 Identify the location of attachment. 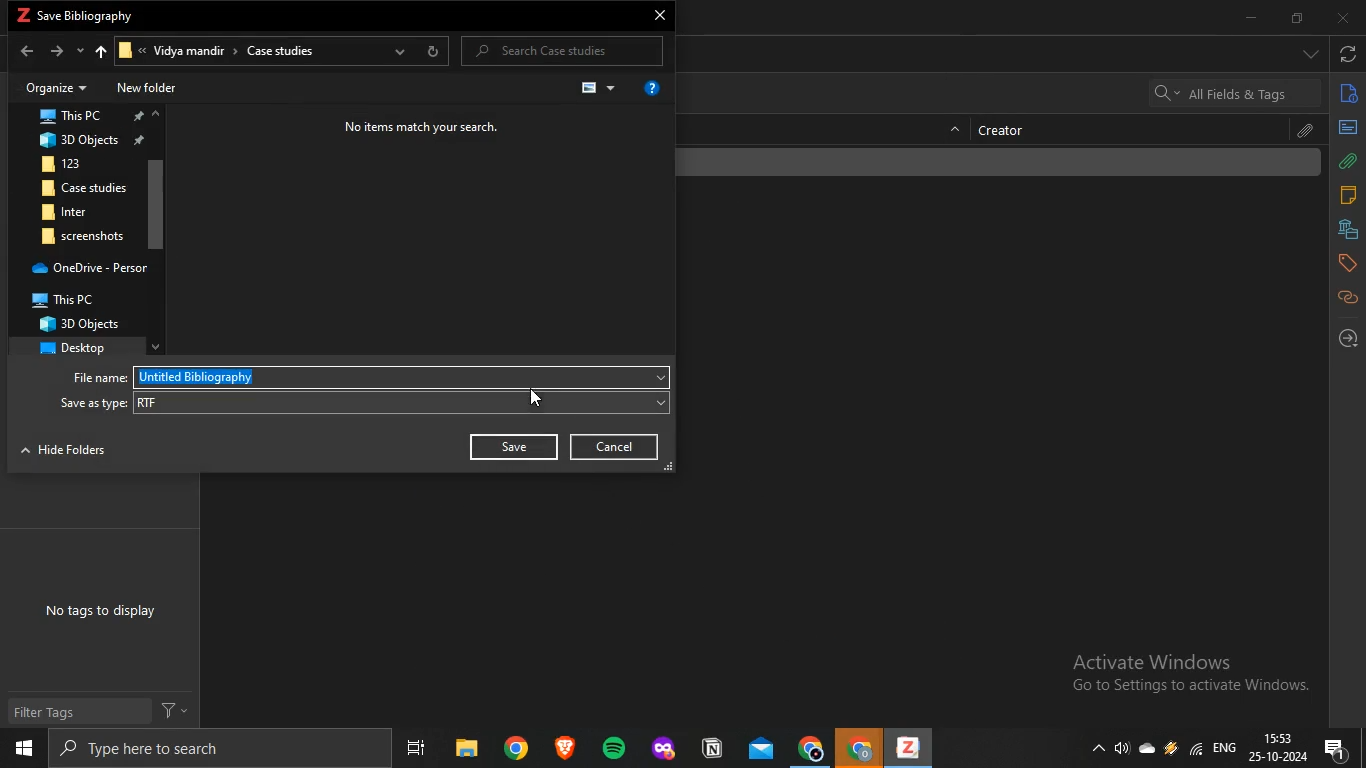
(1307, 131).